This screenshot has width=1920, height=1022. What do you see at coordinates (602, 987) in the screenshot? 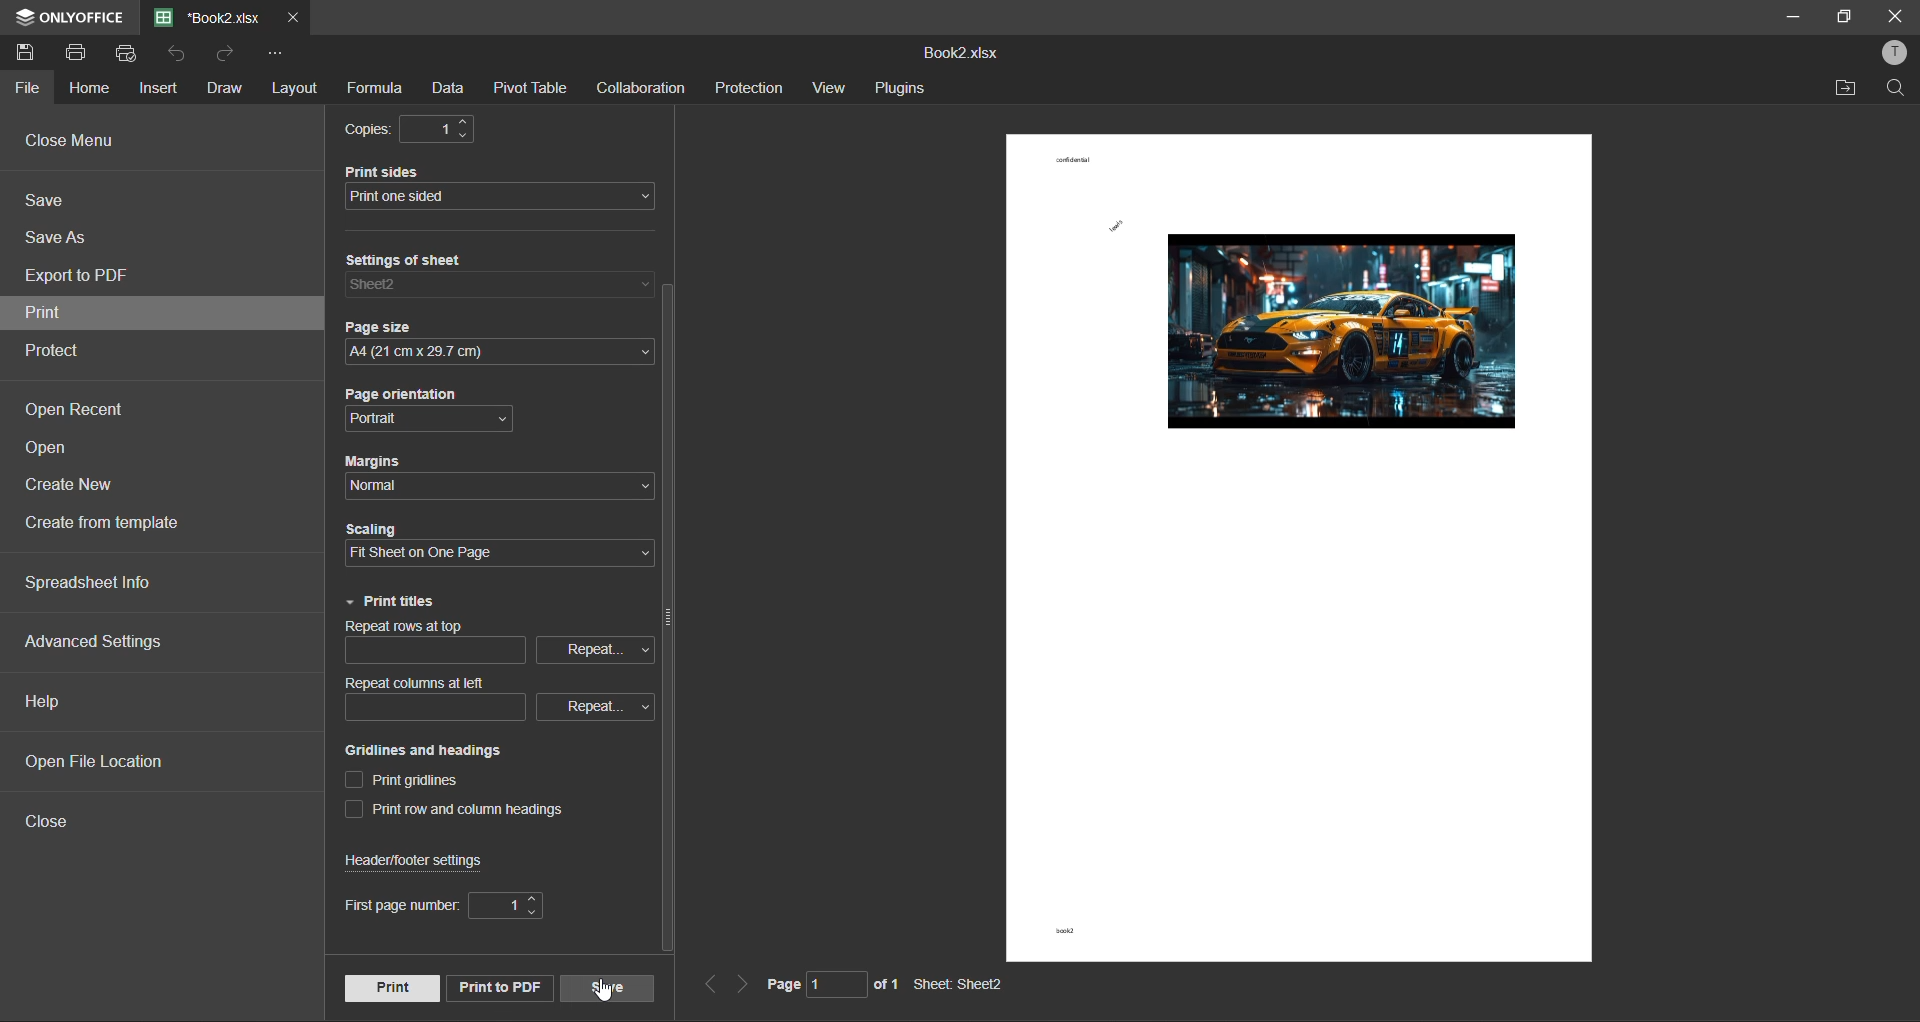
I see `save` at bounding box center [602, 987].